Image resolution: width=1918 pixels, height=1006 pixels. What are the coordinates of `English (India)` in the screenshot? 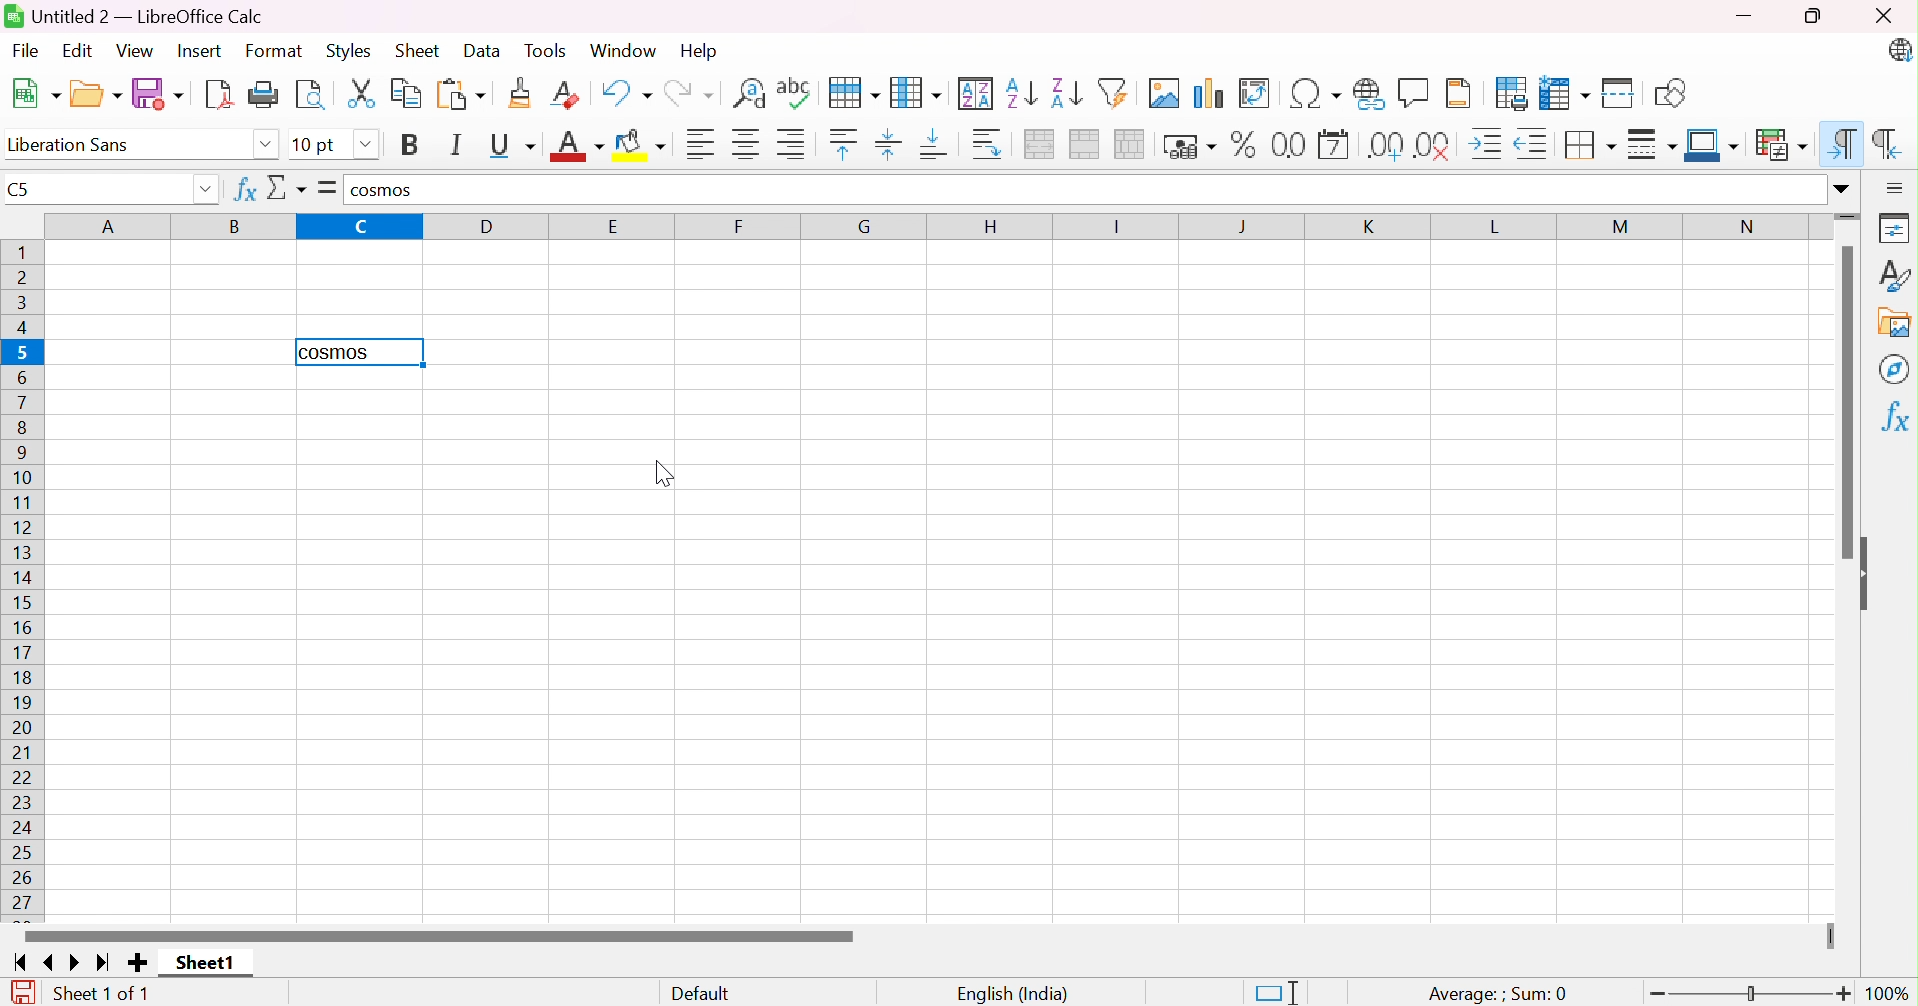 It's located at (1012, 994).